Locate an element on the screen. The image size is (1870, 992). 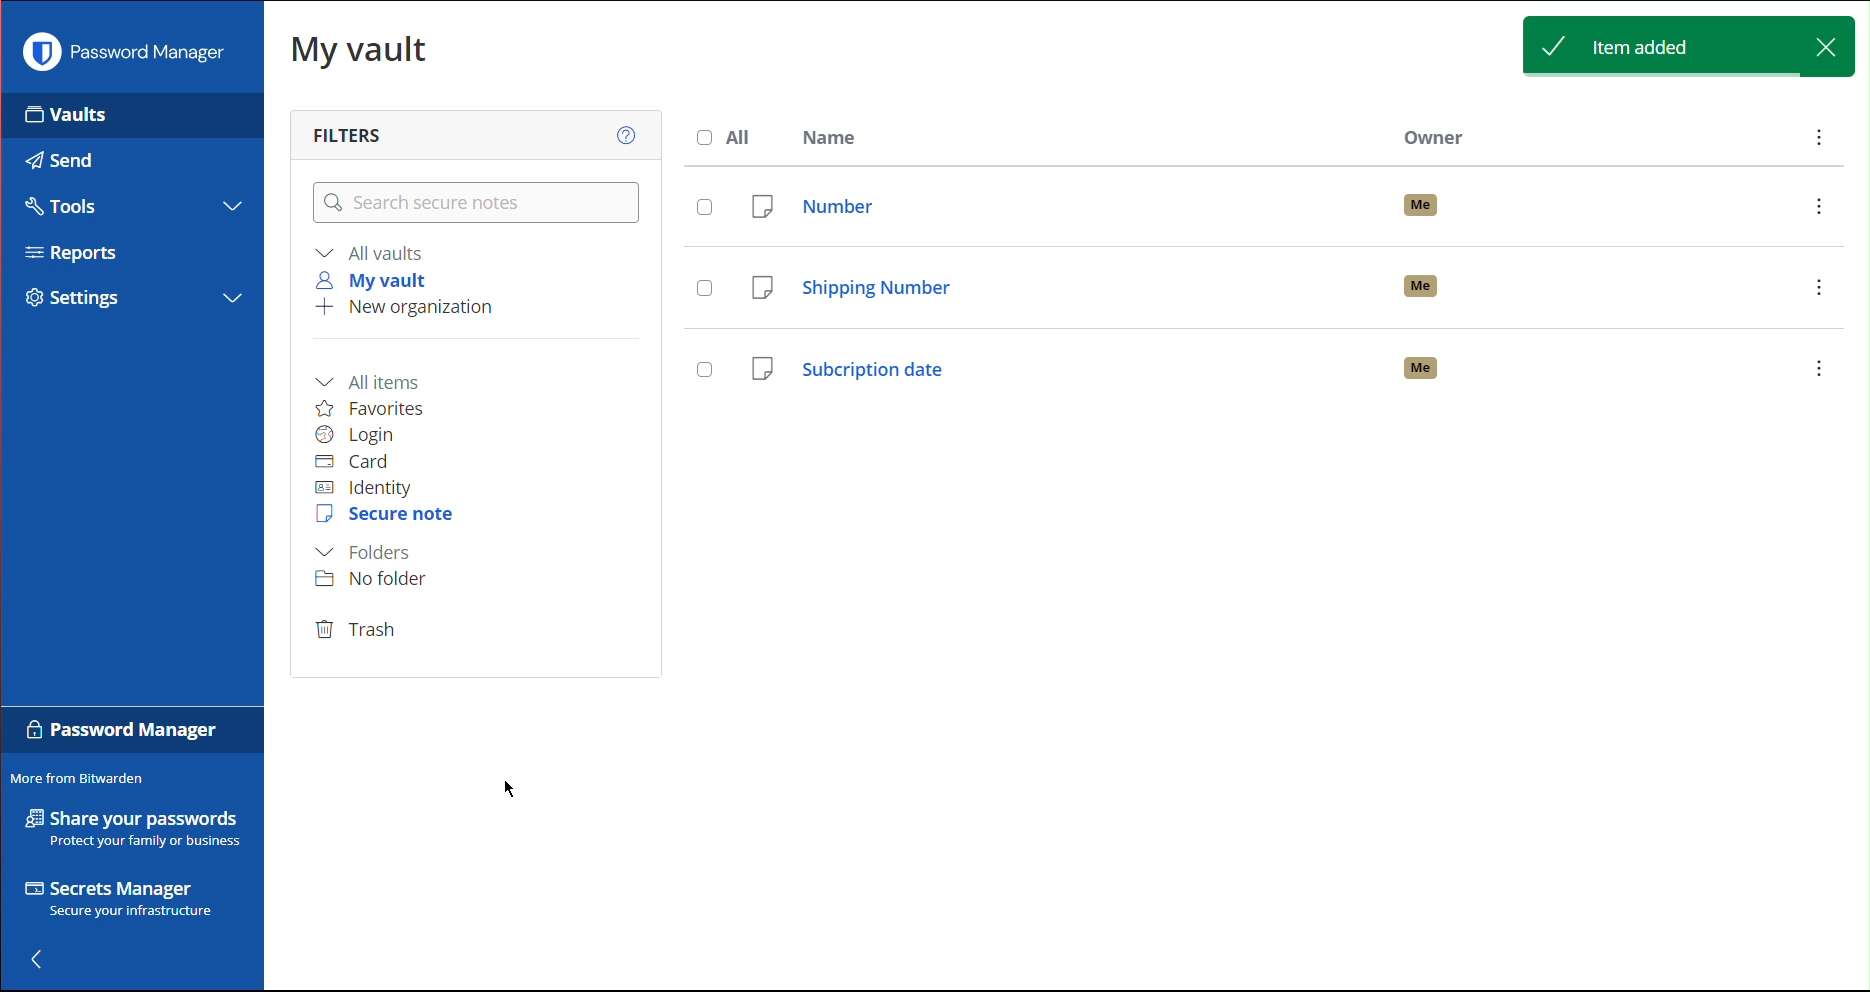
Login is located at coordinates (360, 435).